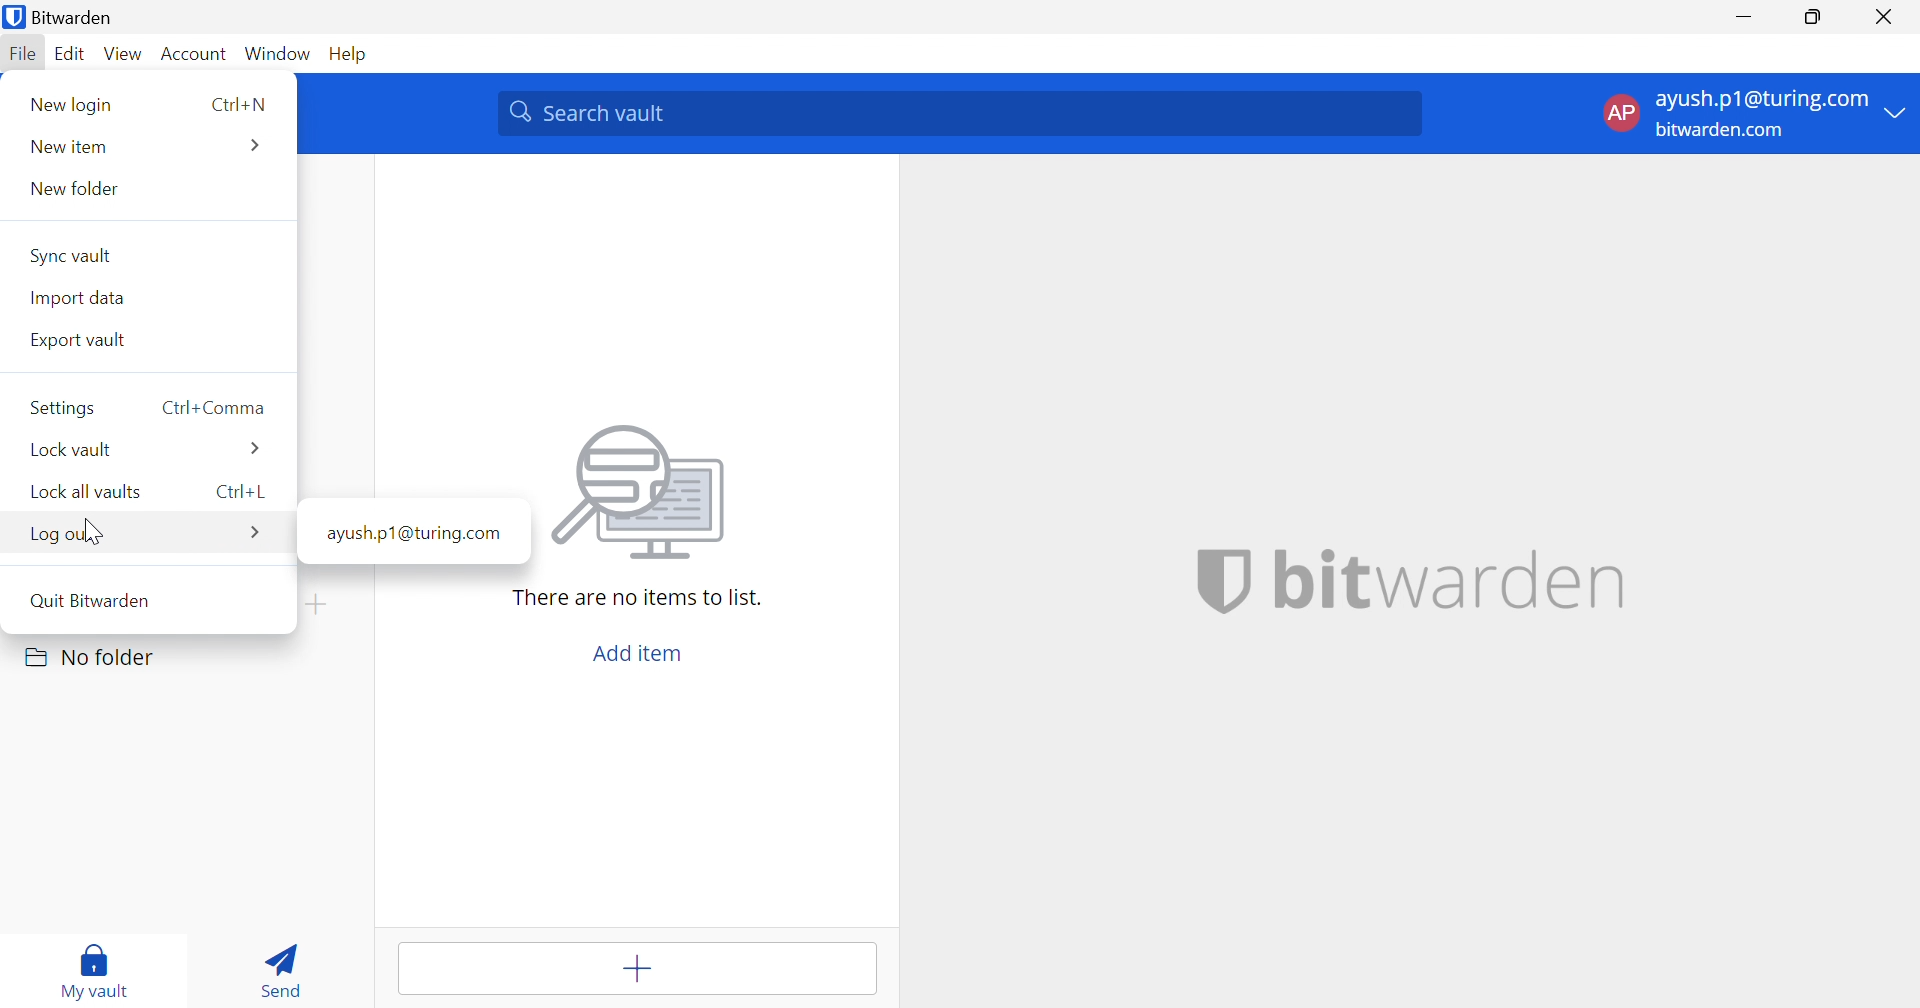 The width and height of the screenshot is (1920, 1008). Describe the element at coordinates (63, 18) in the screenshot. I see `Bitwarden` at that location.